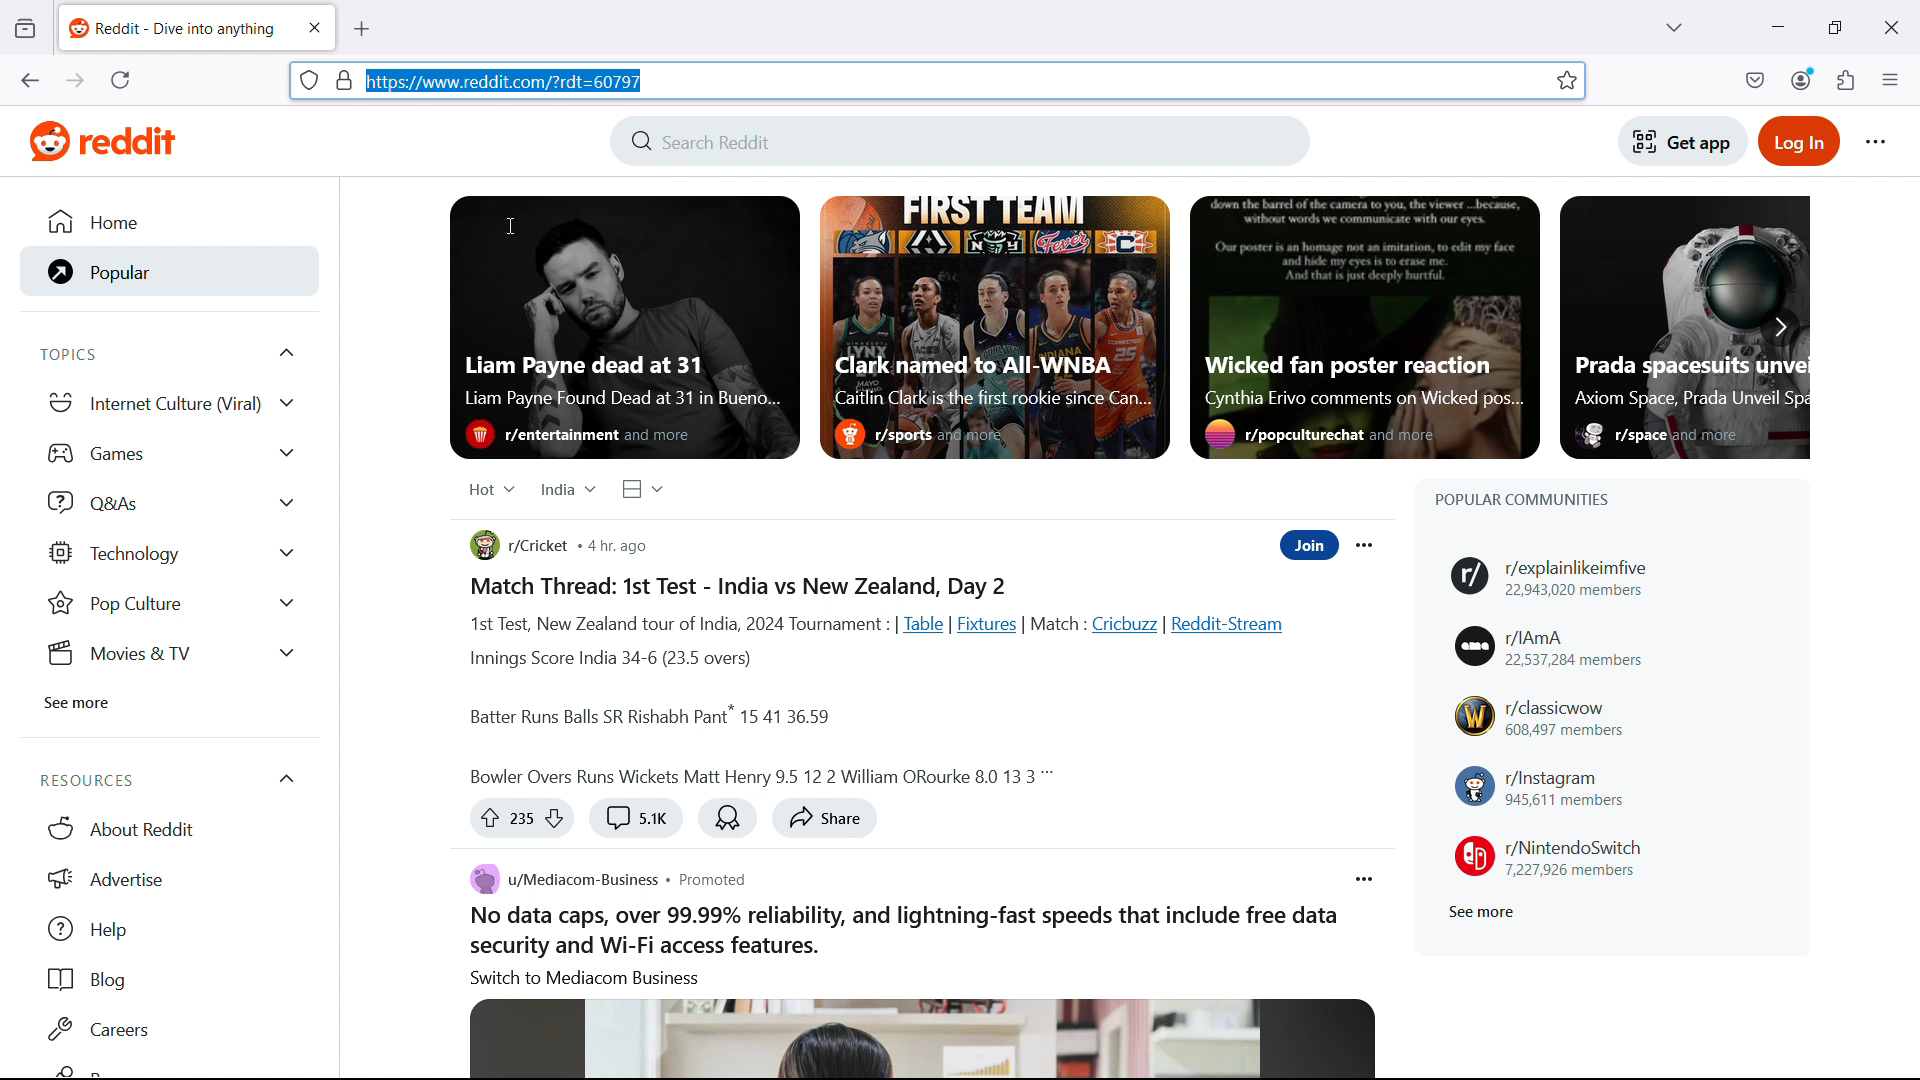  Describe the element at coordinates (1889, 79) in the screenshot. I see `open application menu` at that location.